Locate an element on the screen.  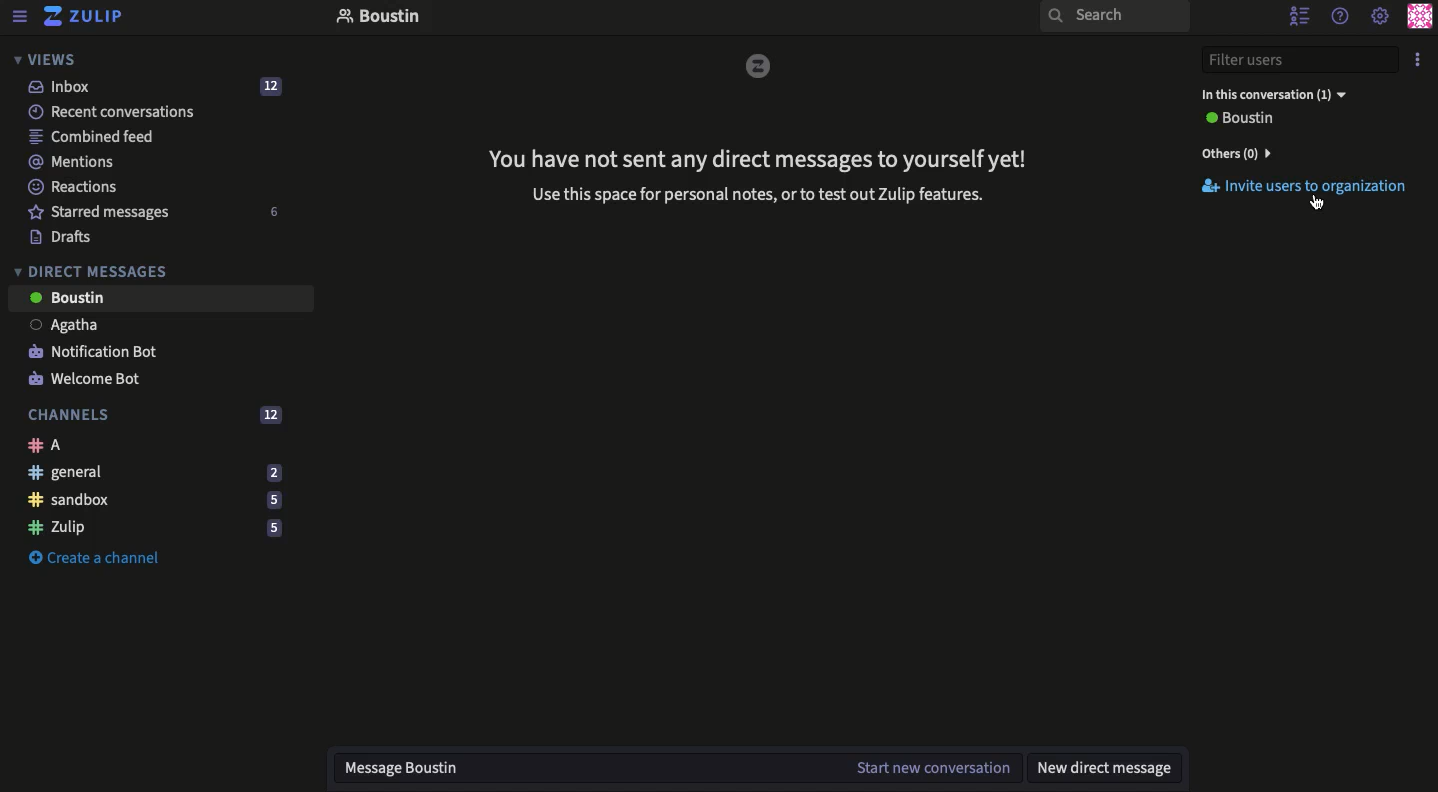
Others is located at coordinates (1232, 153).